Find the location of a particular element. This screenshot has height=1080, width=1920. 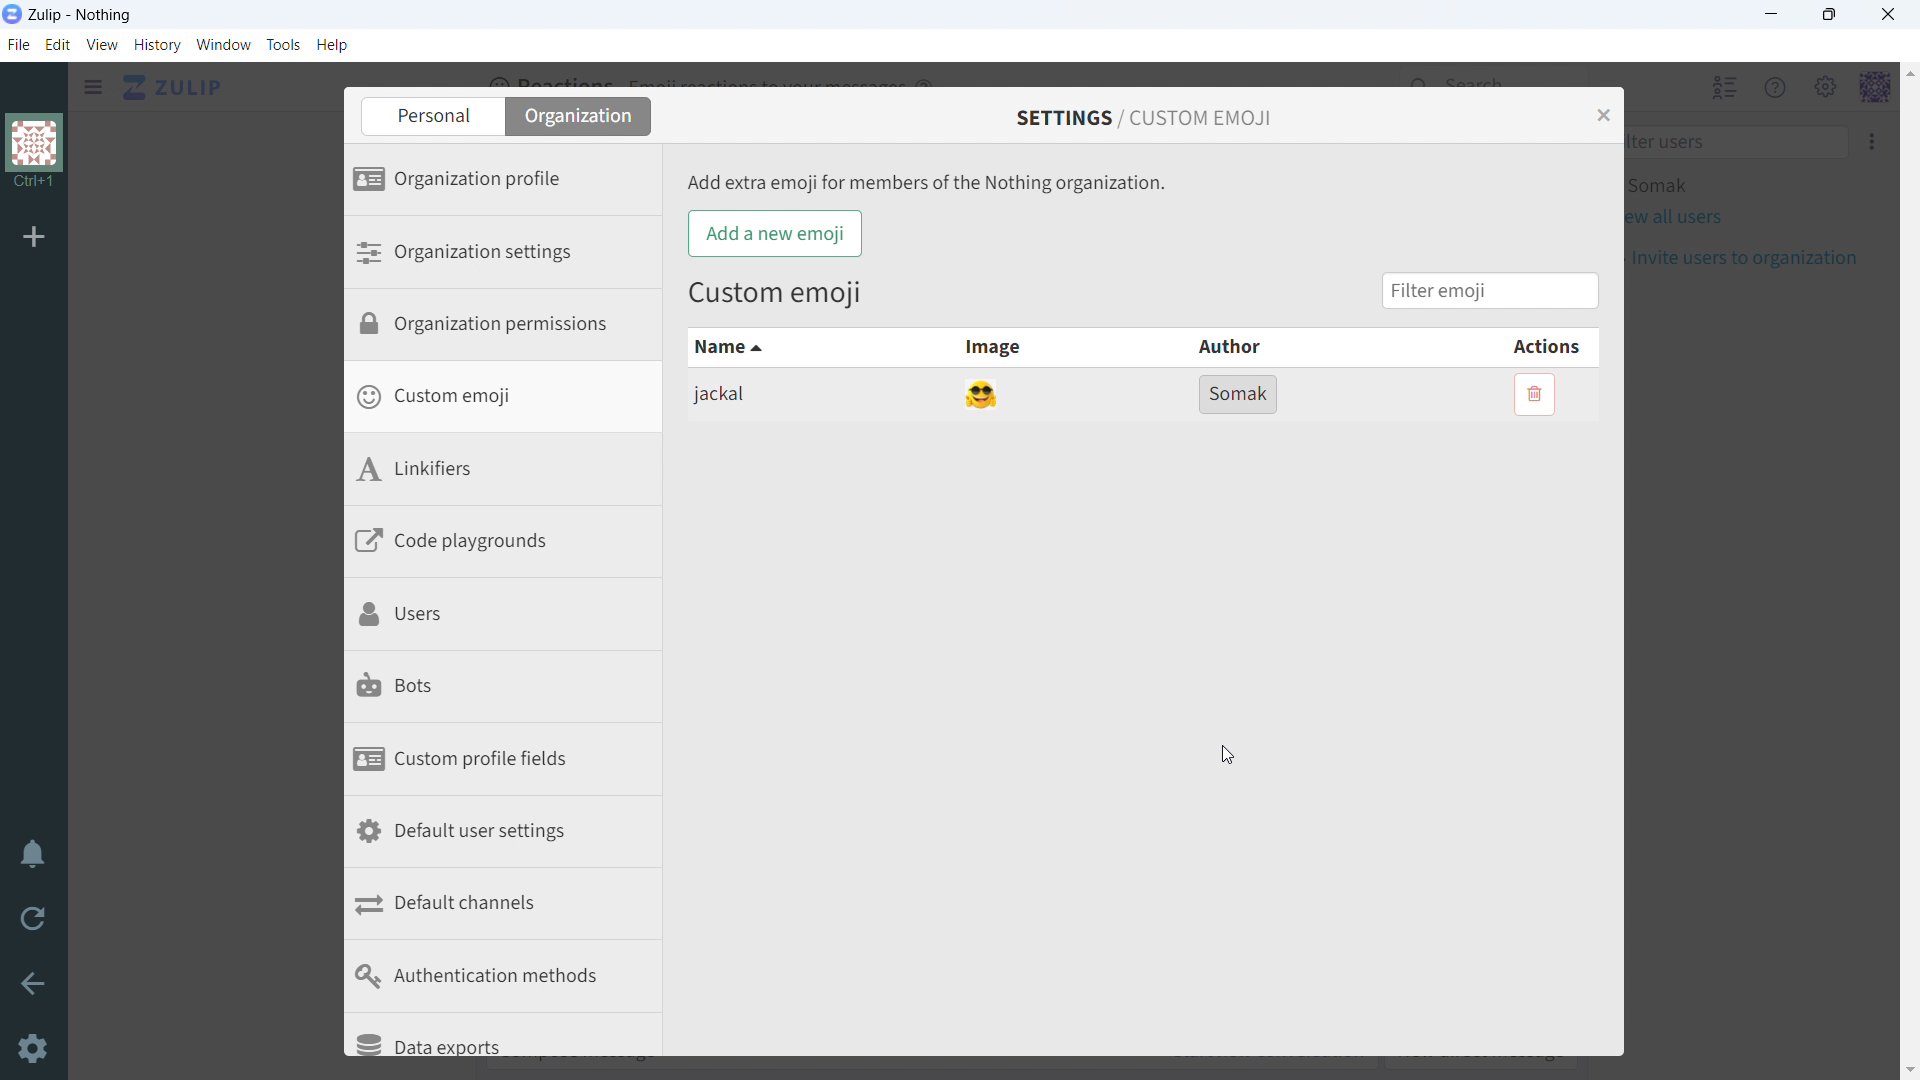

help menu is located at coordinates (1775, 87).